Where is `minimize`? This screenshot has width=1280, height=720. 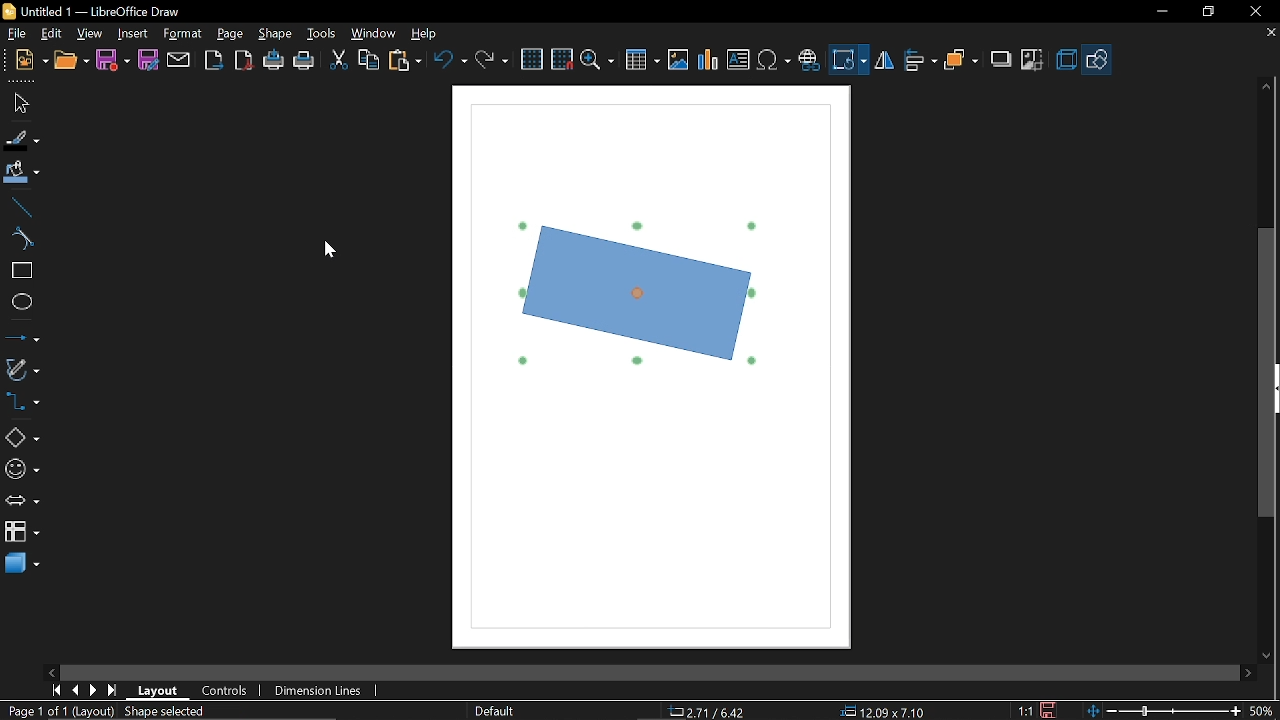 minimize is located at coordinates (1161, 12).